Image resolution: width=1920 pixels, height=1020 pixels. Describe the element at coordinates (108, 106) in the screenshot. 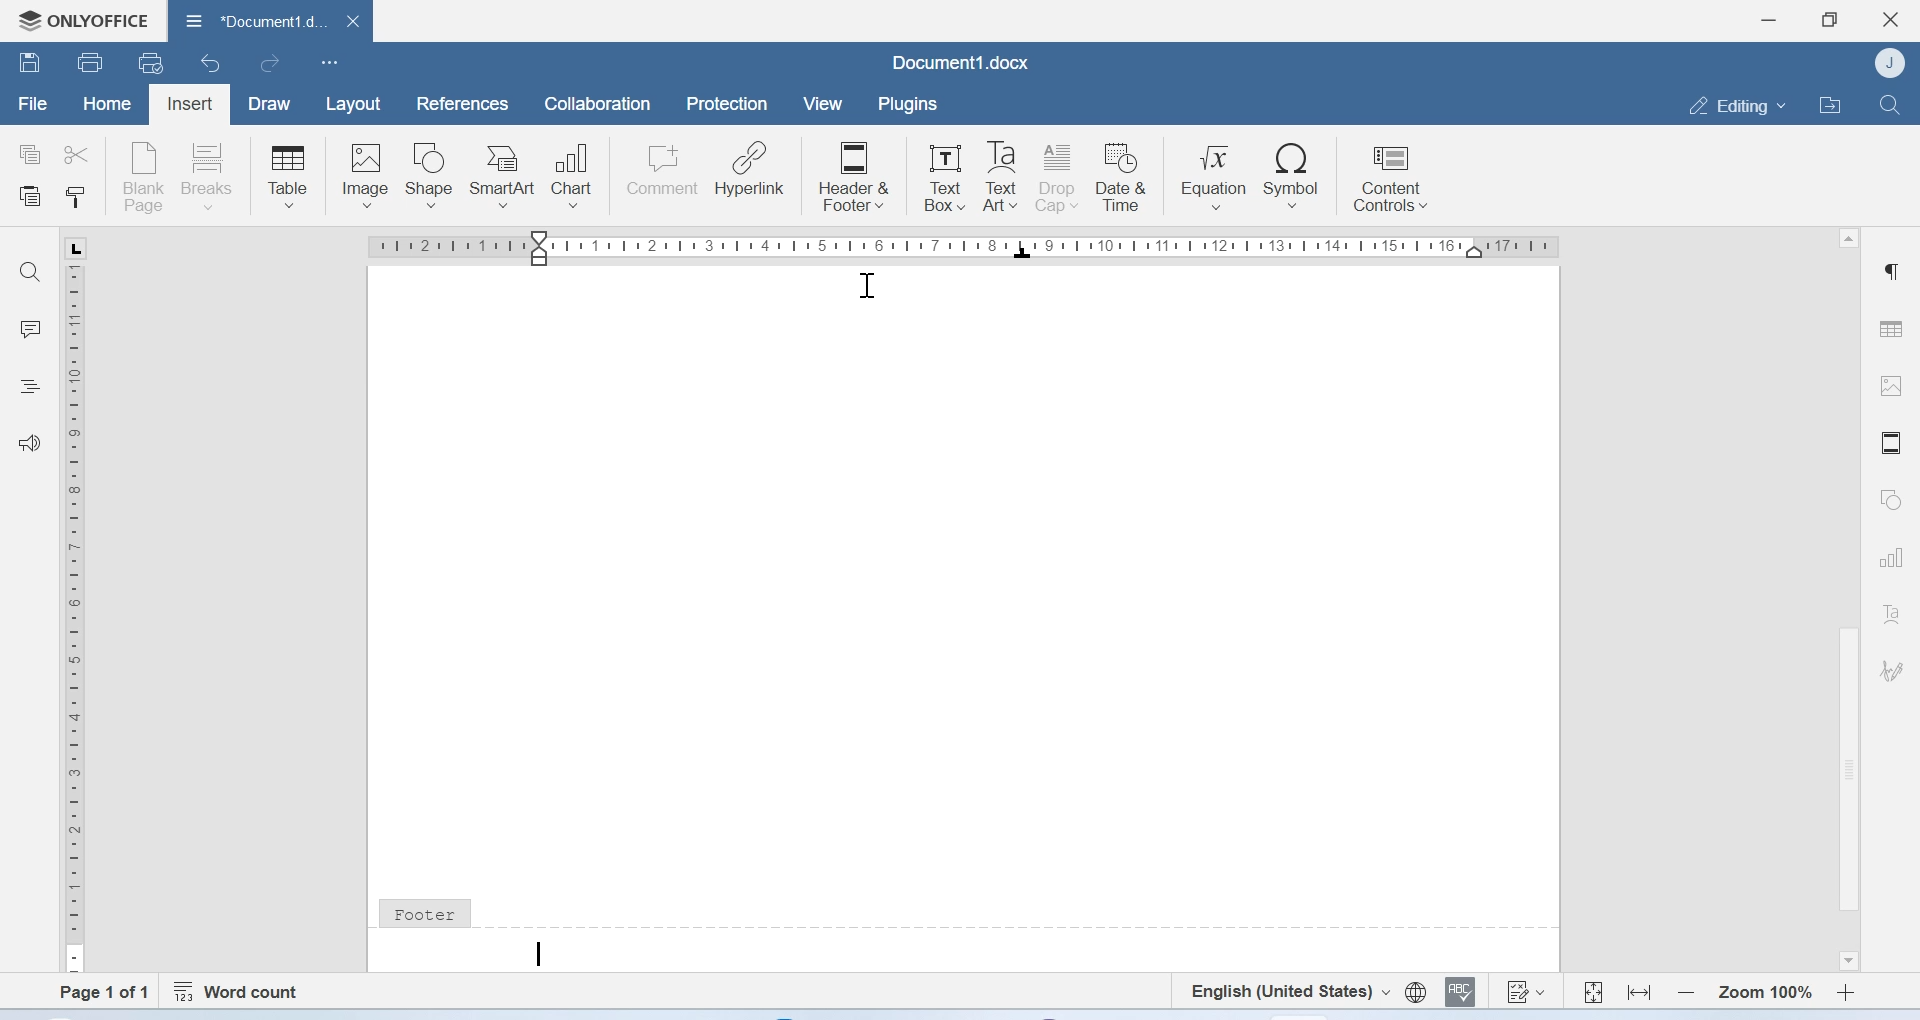

I see `Home` at that location.